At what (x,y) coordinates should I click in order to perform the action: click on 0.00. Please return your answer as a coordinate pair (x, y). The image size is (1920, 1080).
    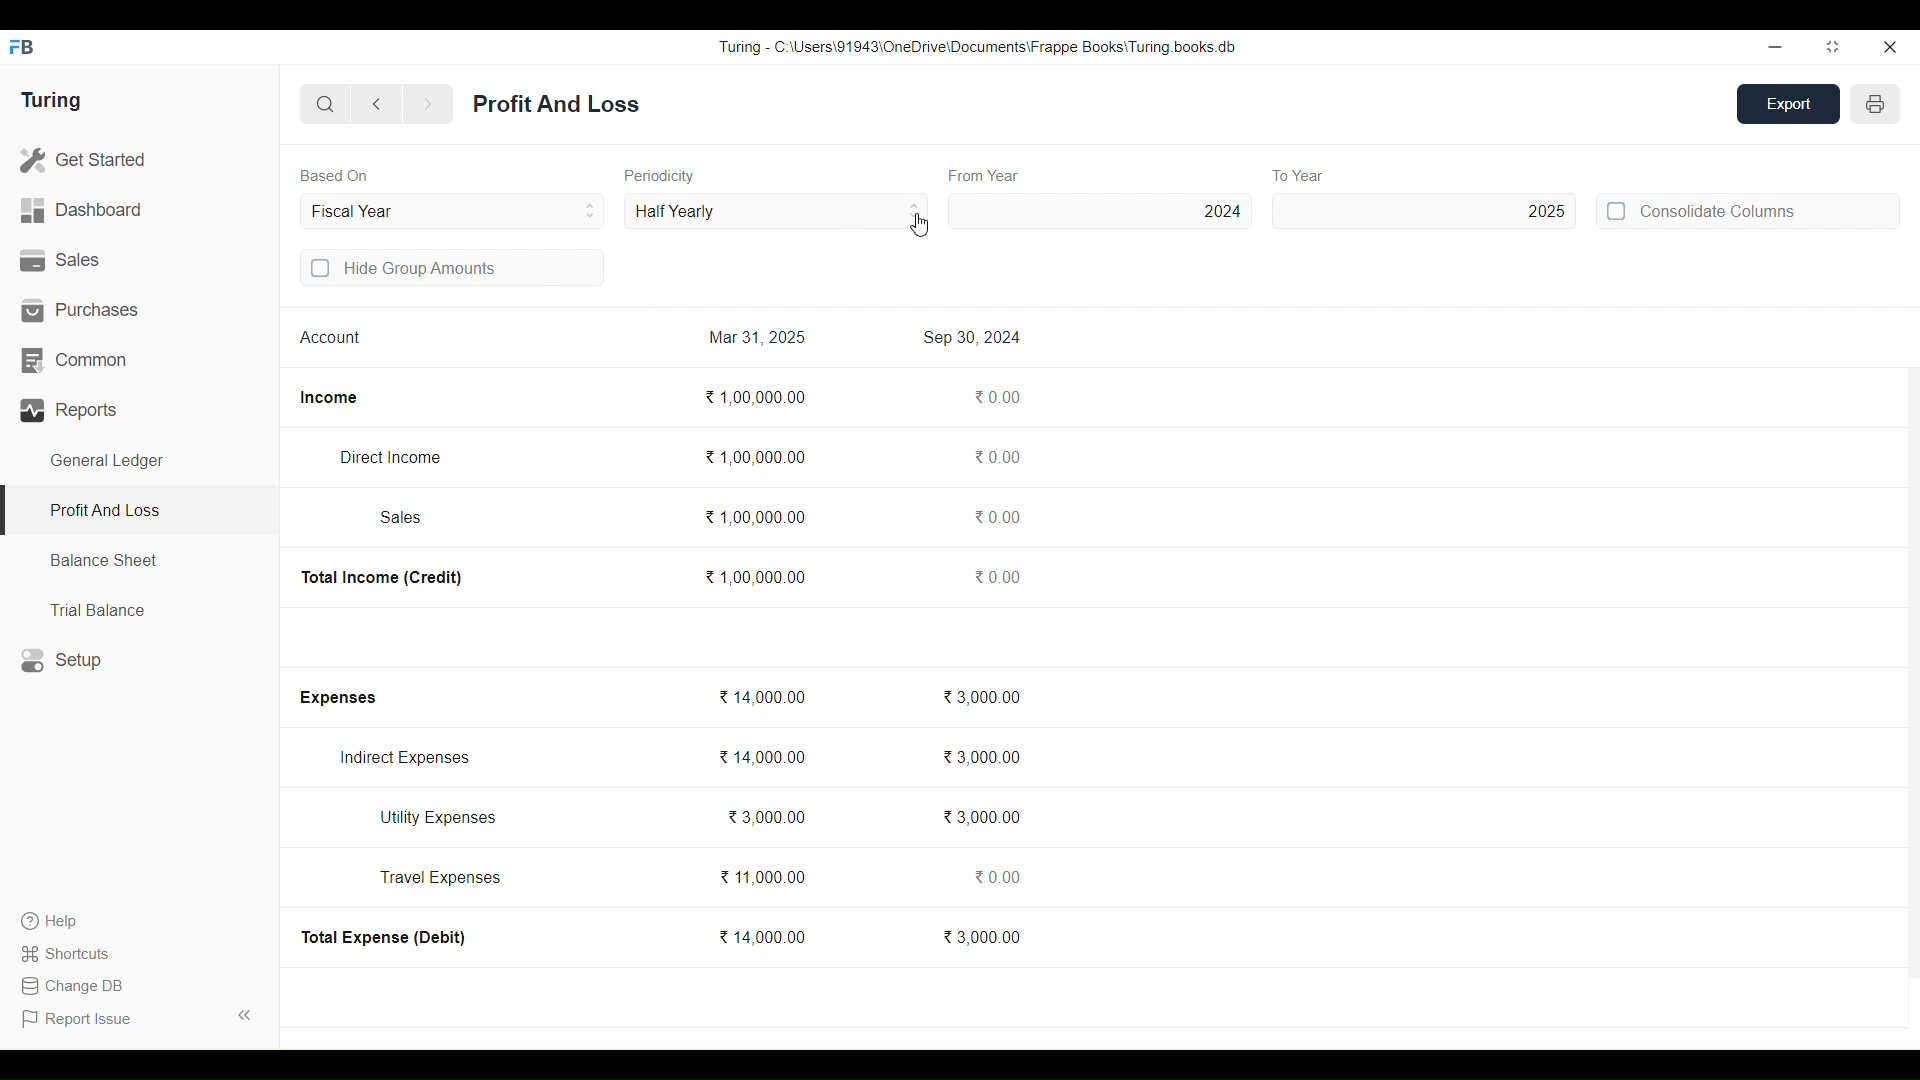
    Looking at the image, I should click on (996, 576).